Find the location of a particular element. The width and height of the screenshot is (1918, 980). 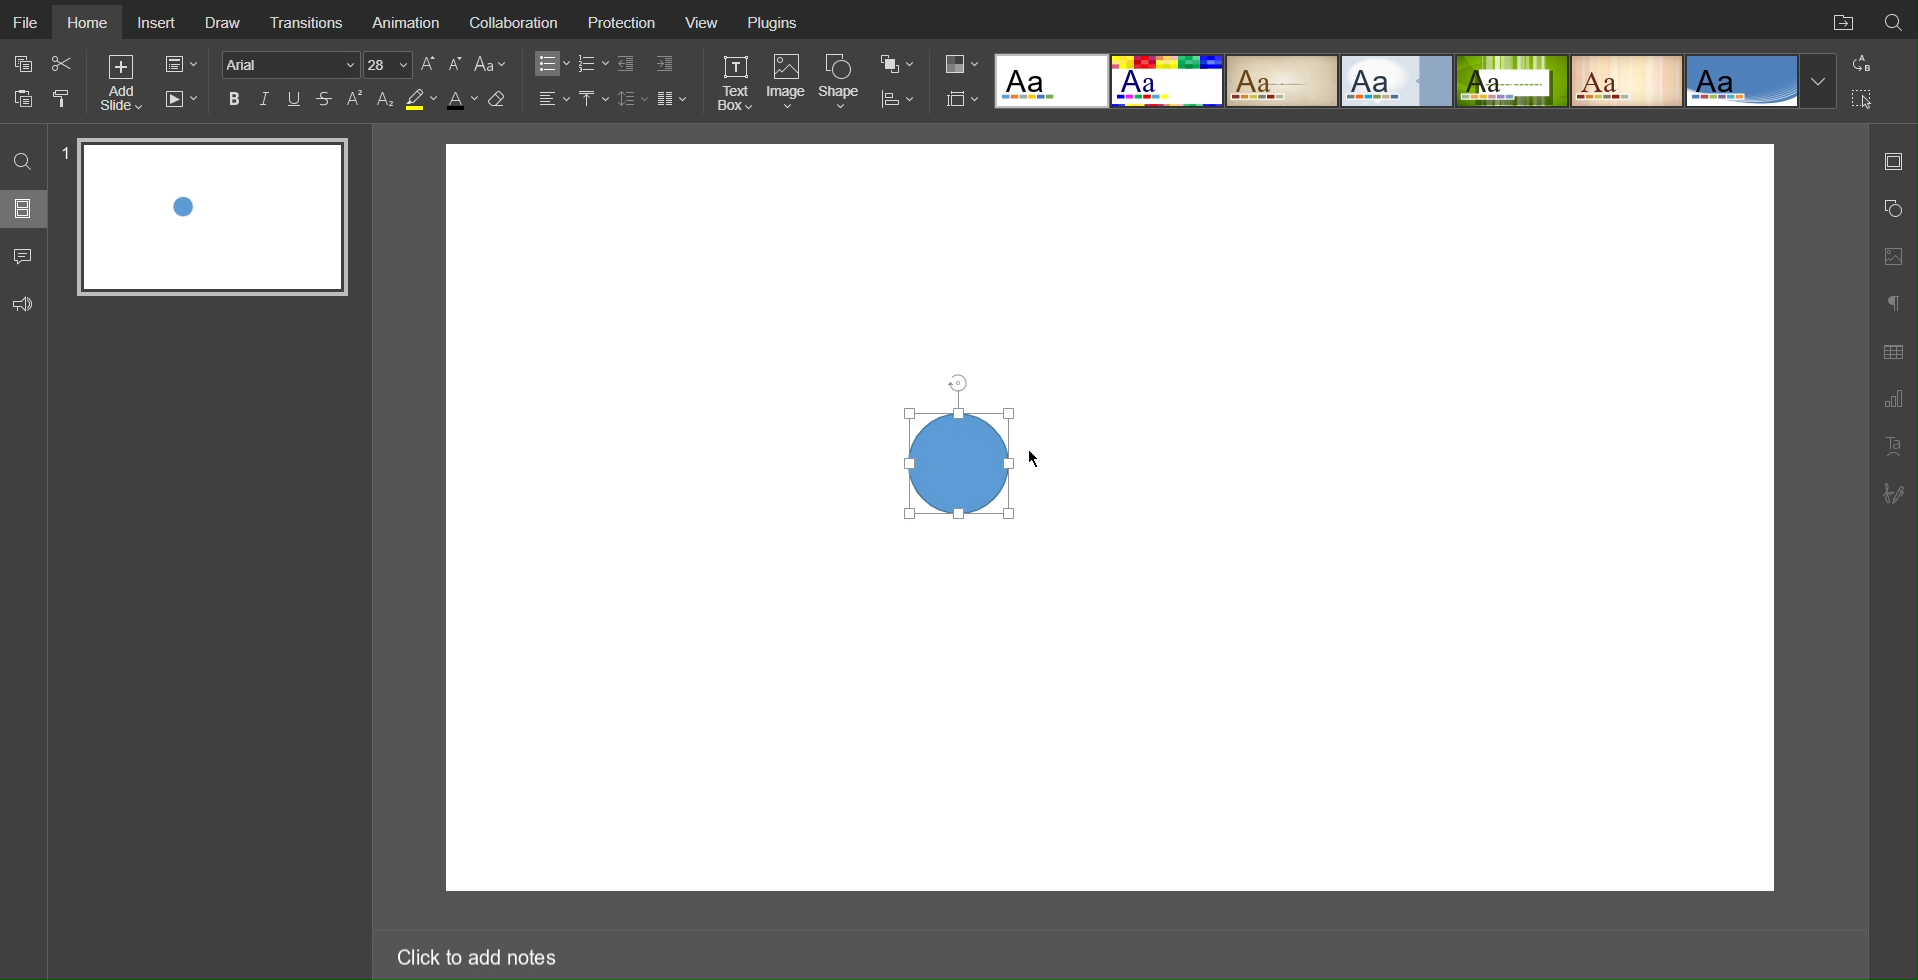

copy is located at coordinates (27, 66).